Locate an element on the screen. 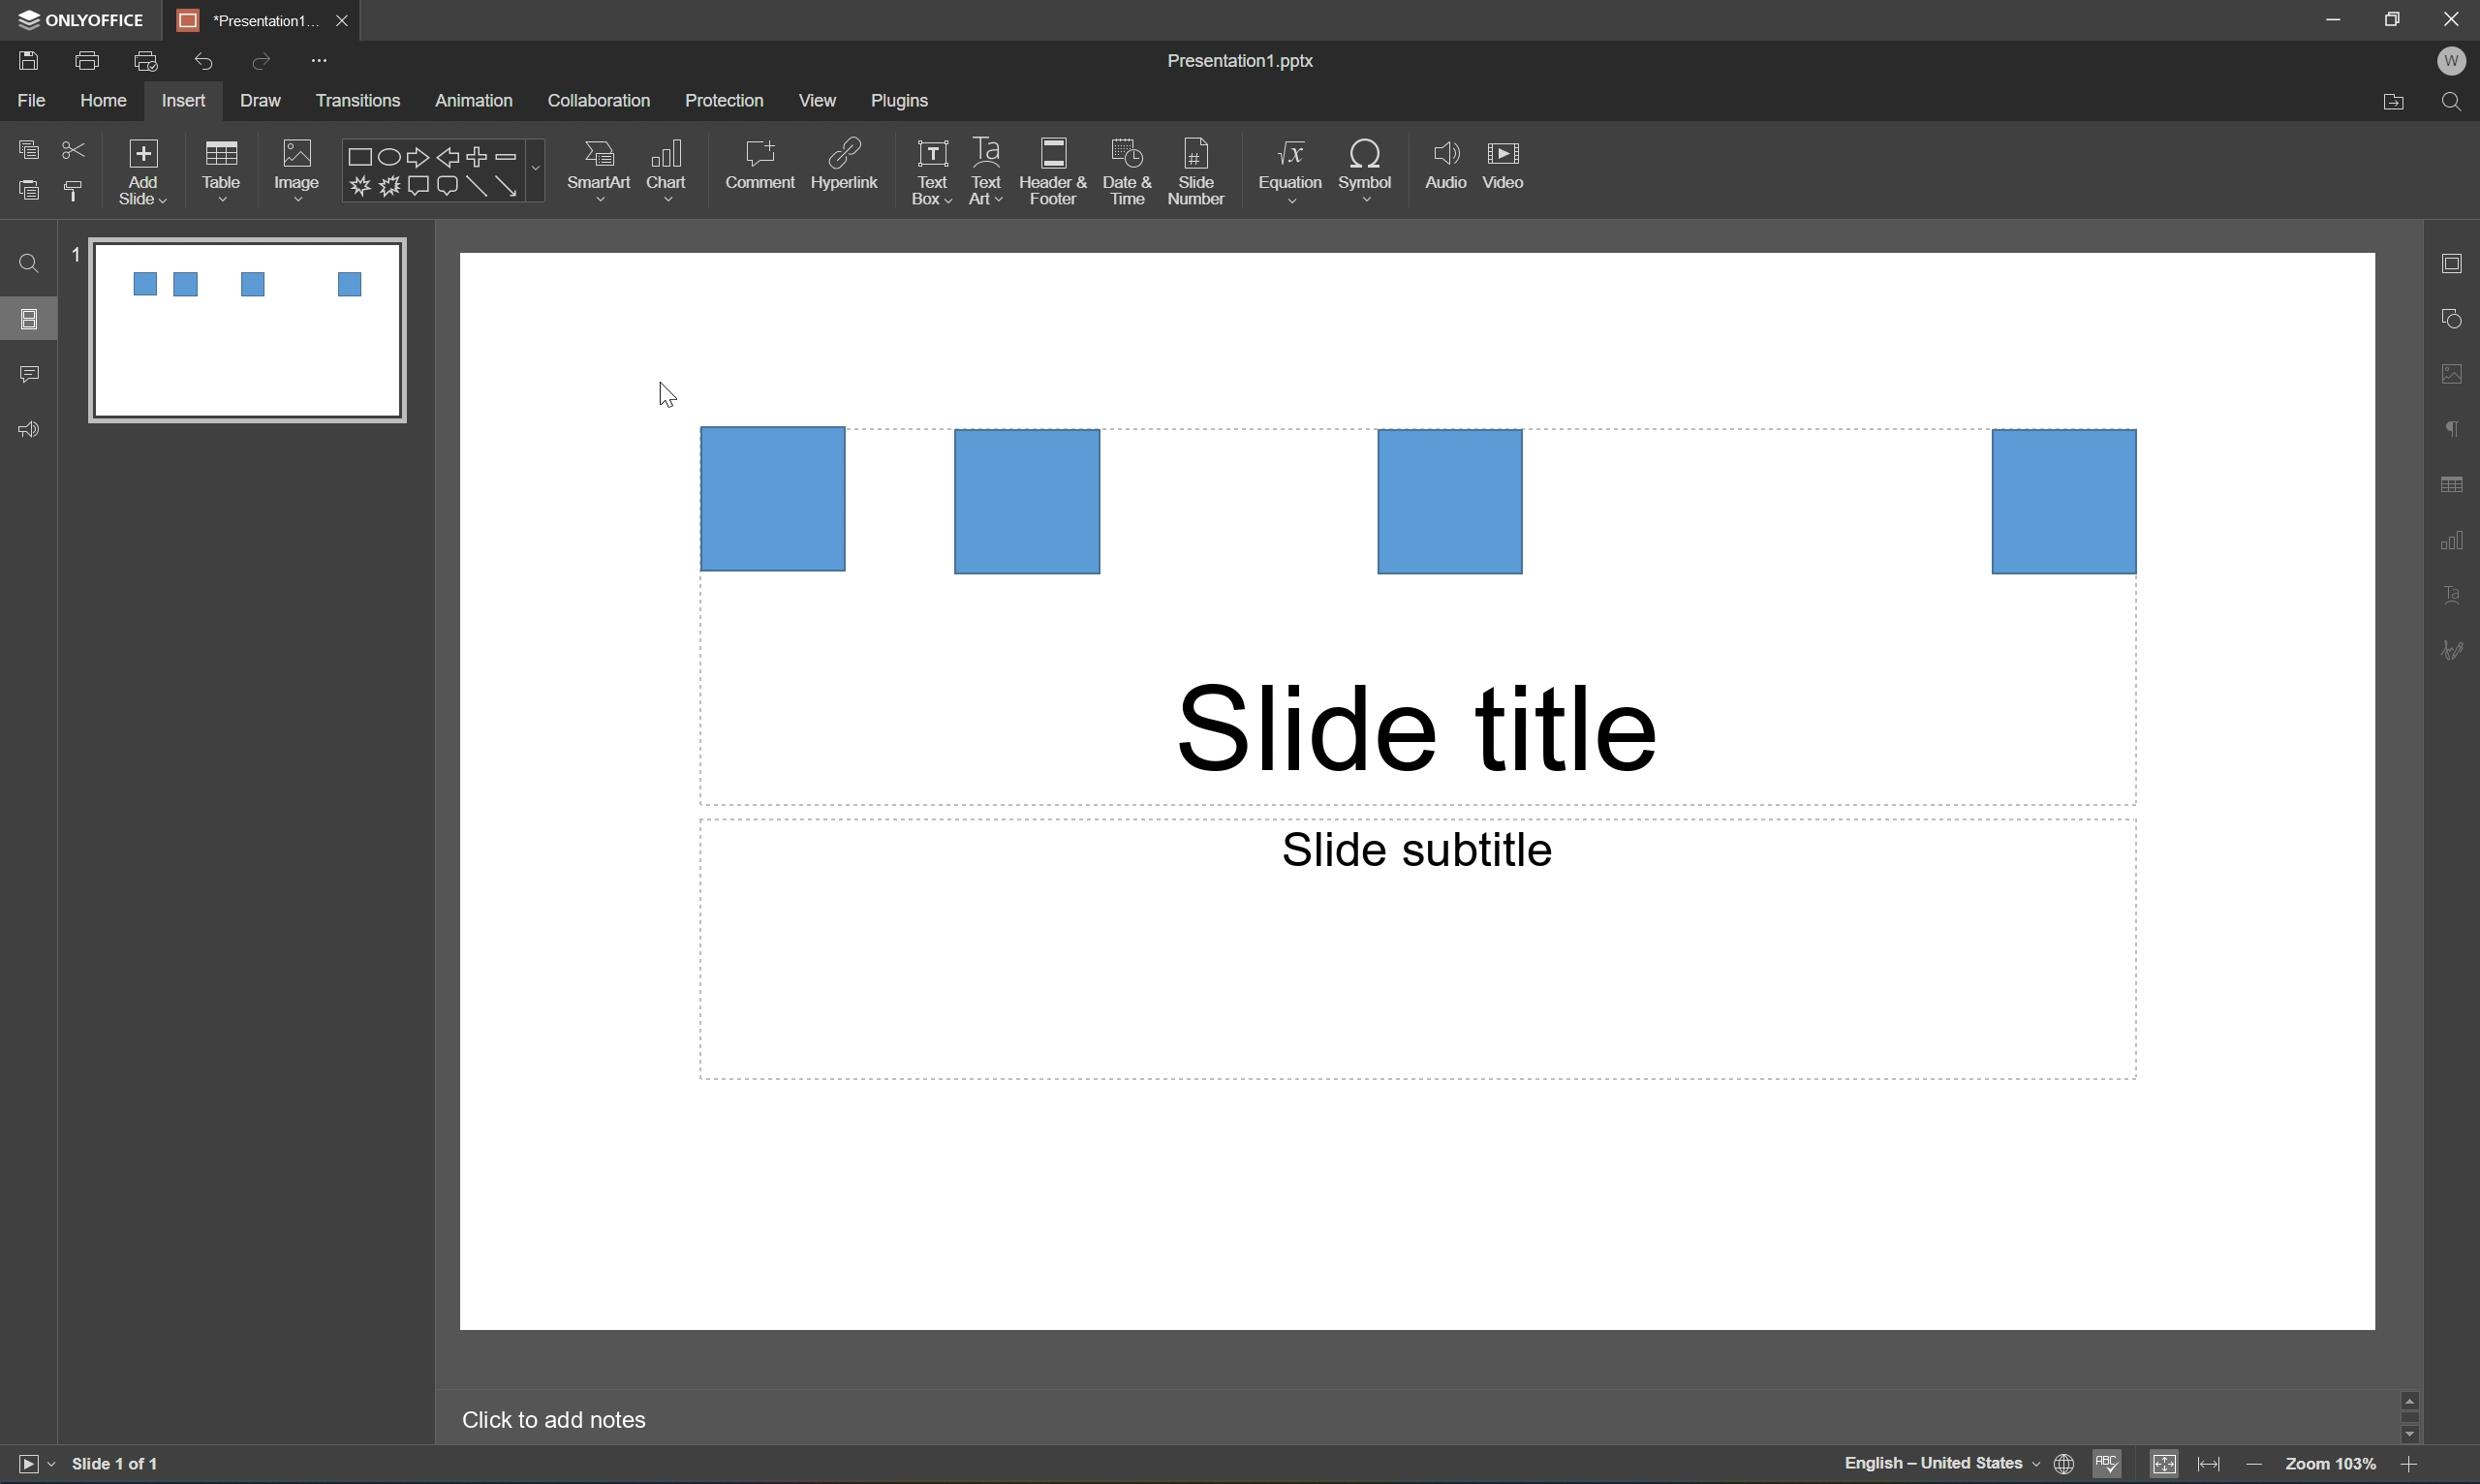 The width and height of the screenshot is (2480, 1484). fit to width is located at coordinates (2210, 1468).